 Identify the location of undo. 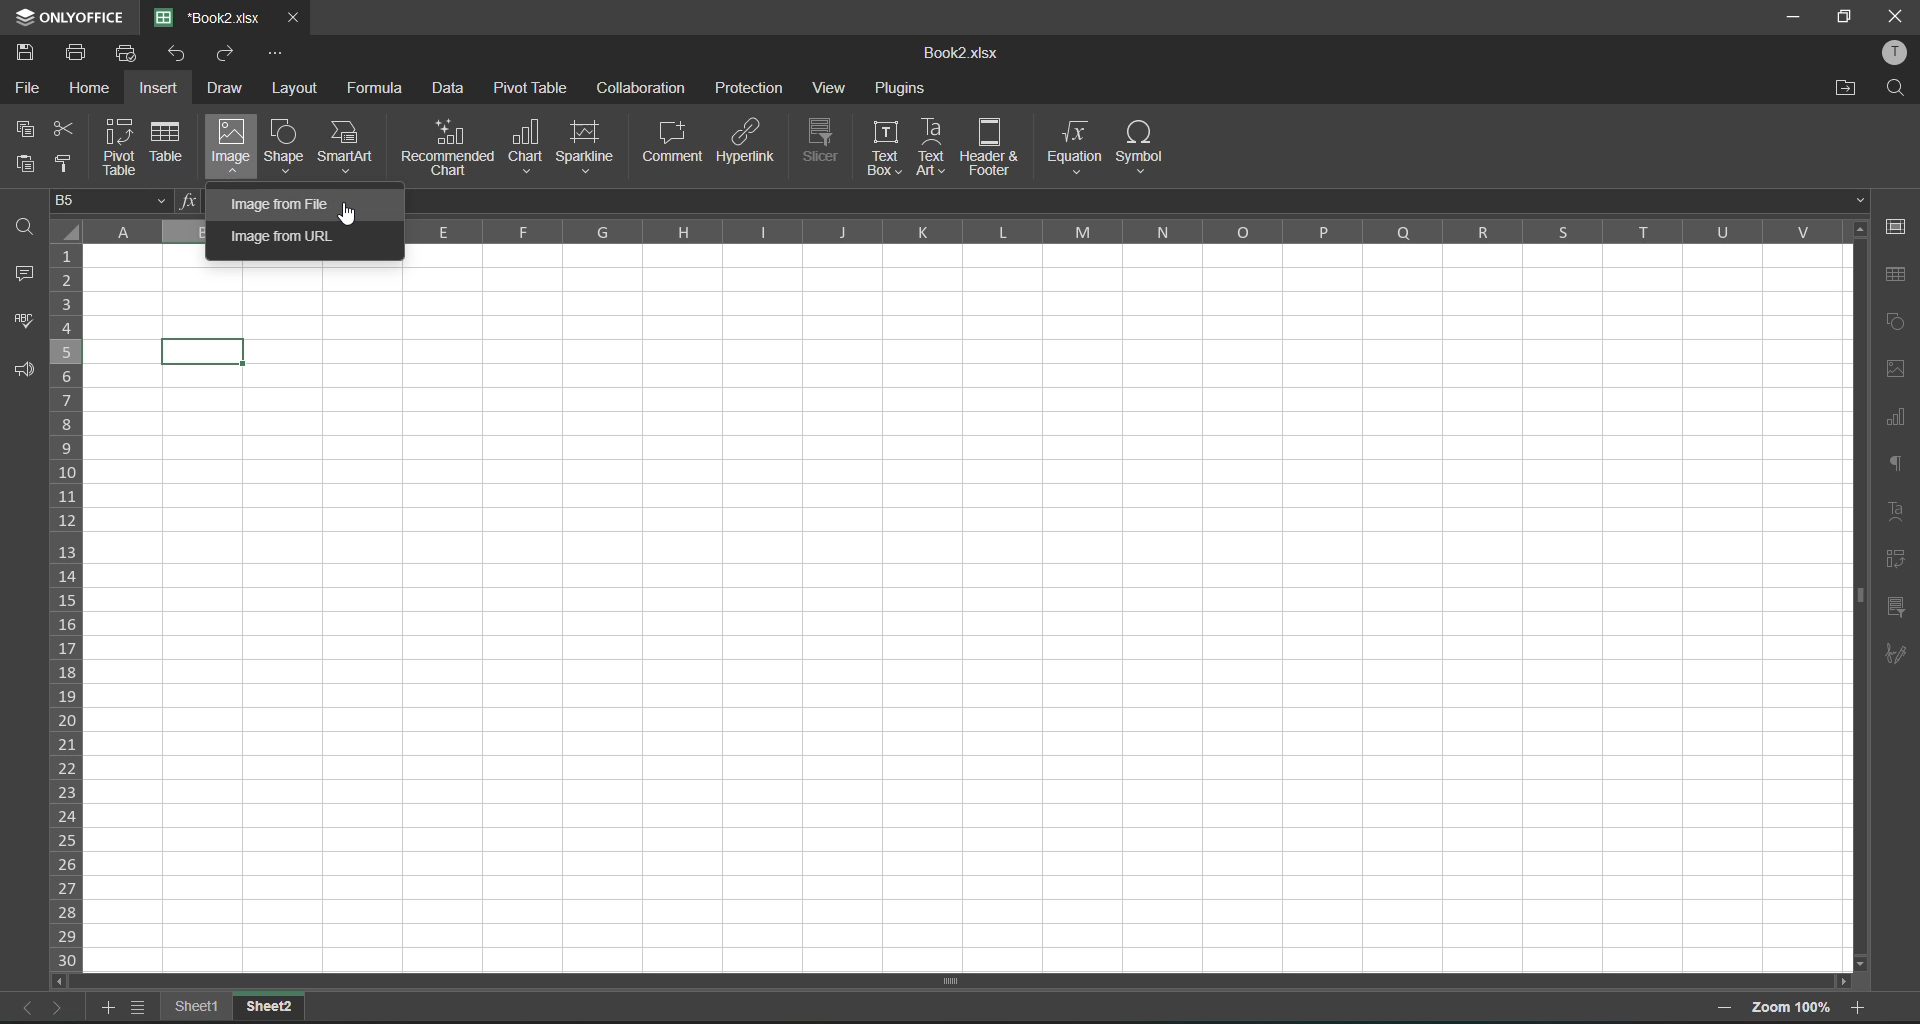
(180, 54).